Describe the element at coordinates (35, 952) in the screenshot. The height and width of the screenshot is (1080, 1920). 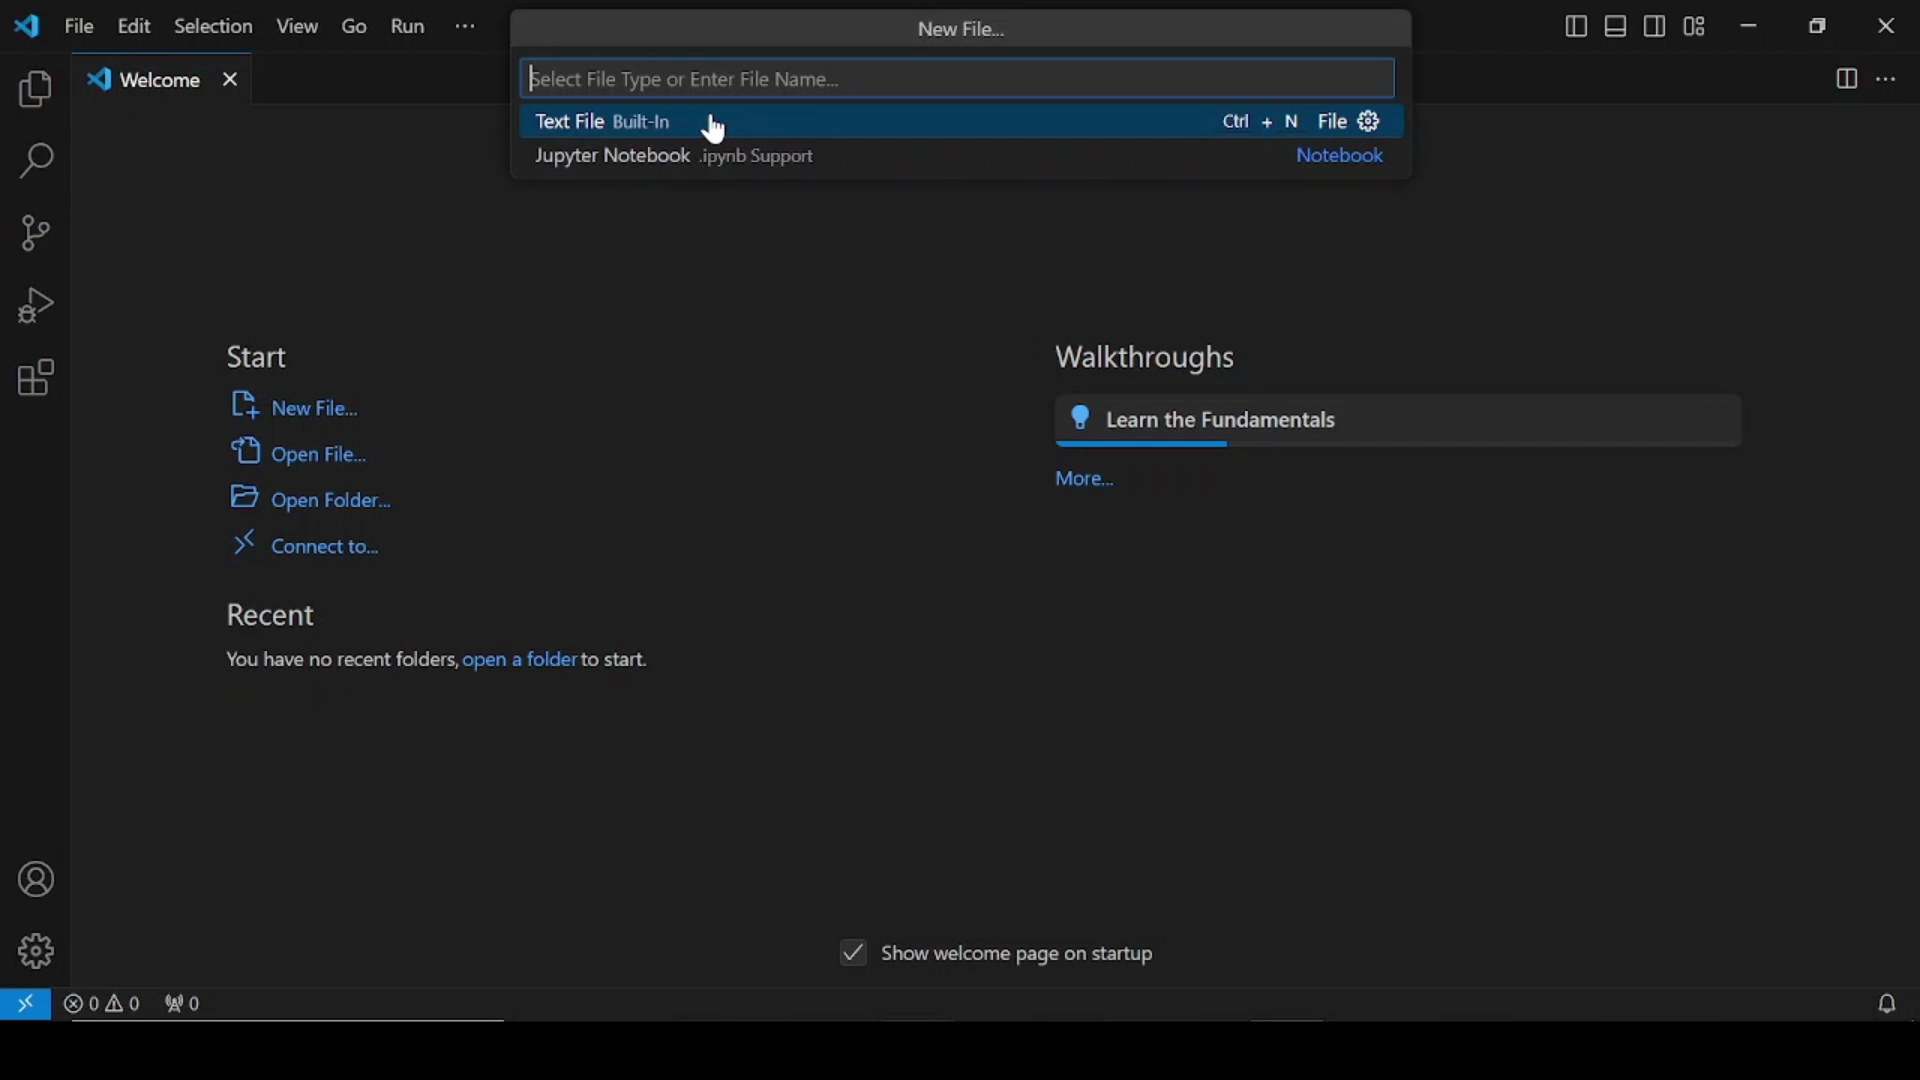
I see `manage` at that location.